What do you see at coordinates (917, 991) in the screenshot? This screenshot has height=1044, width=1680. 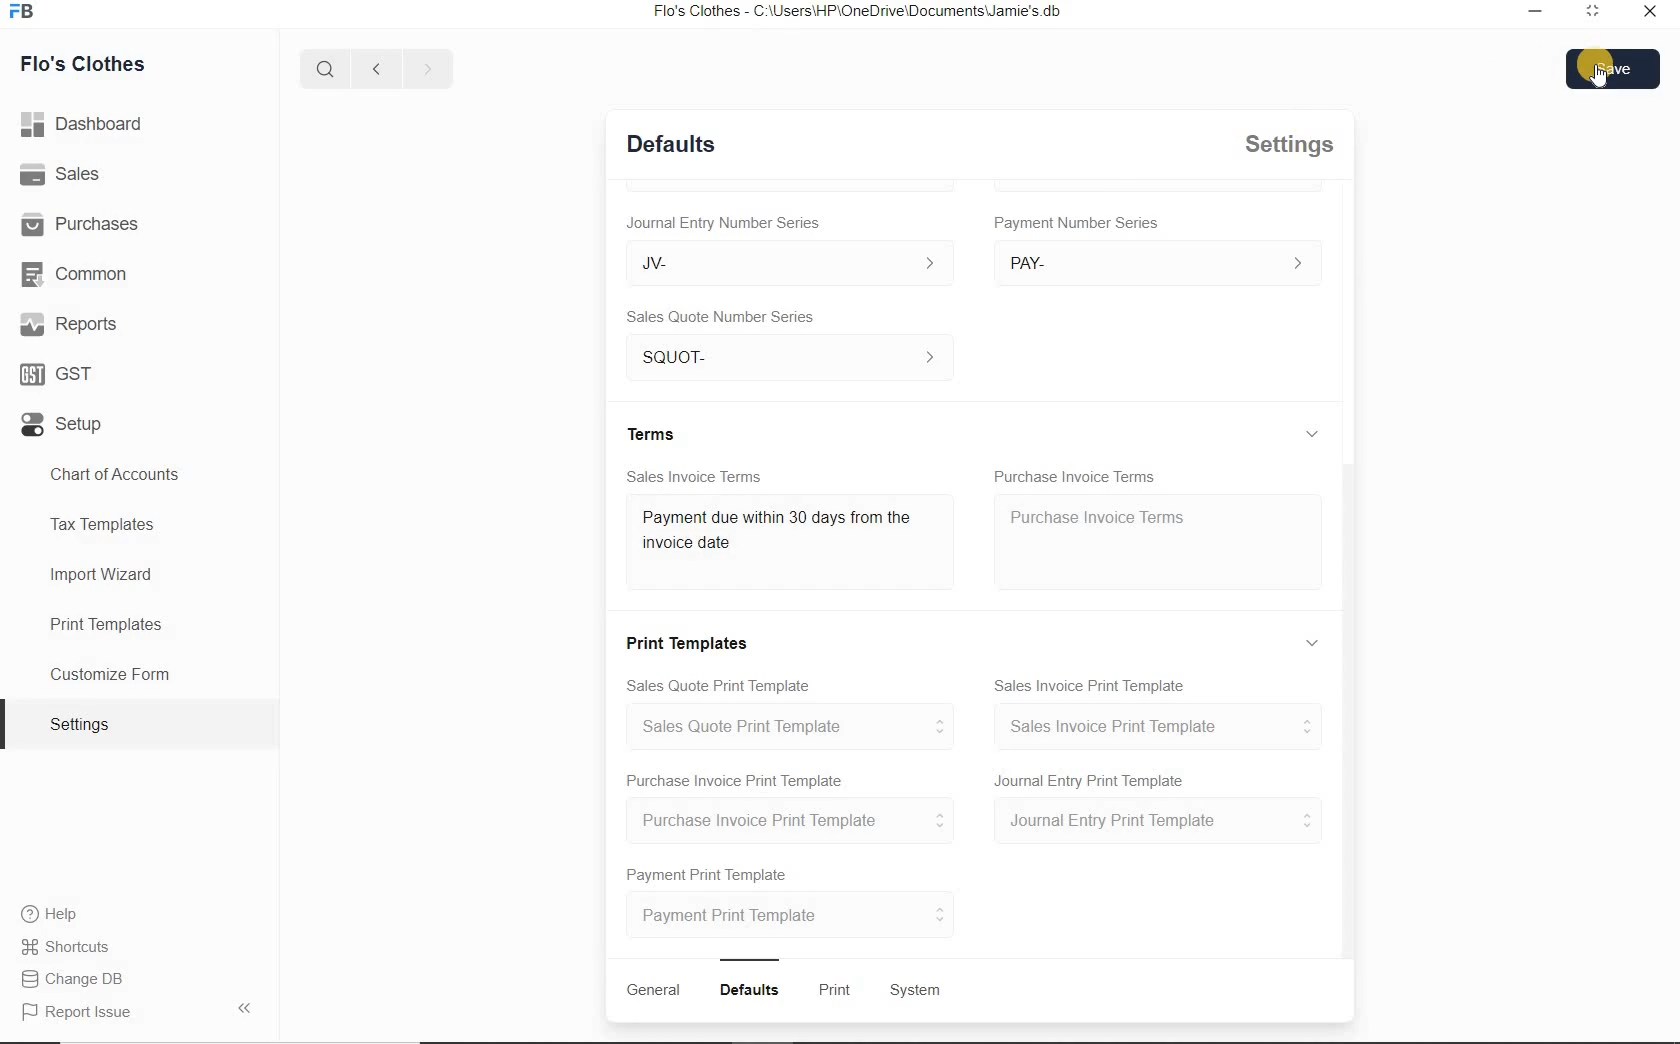 I see `System` at bounding box center [917, 991].